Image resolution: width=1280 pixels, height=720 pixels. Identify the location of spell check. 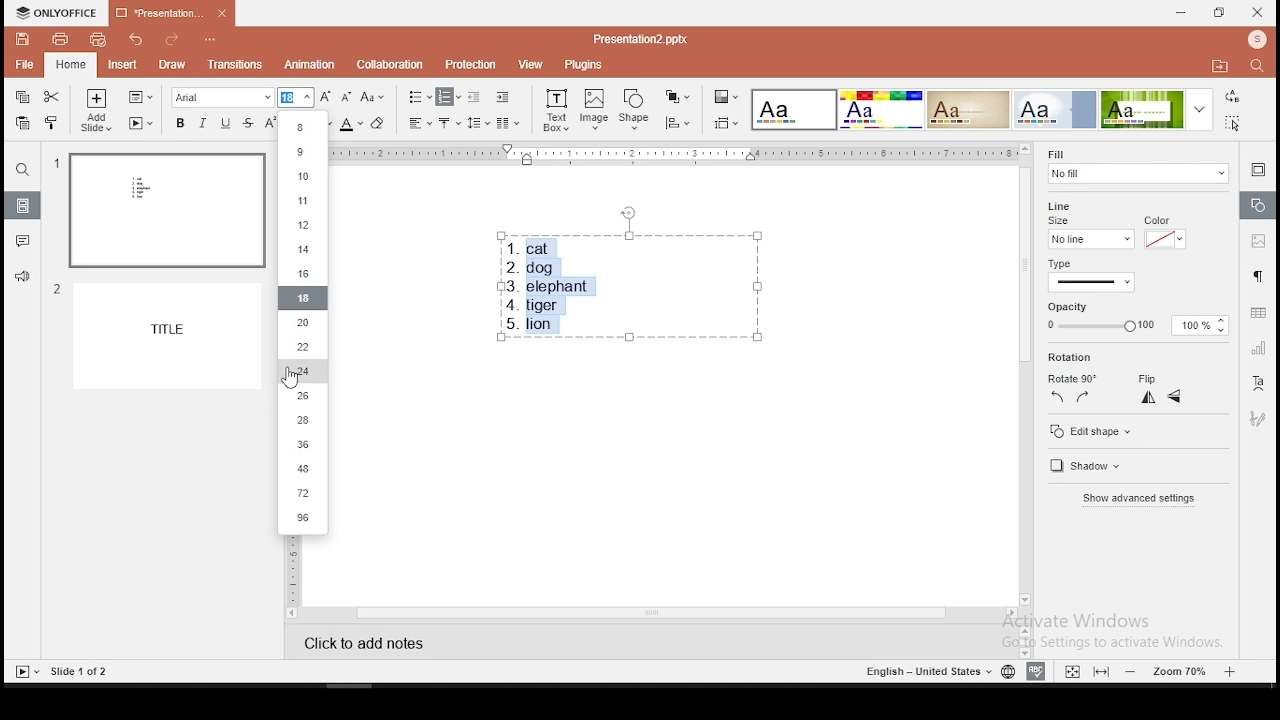
(1036, 672).